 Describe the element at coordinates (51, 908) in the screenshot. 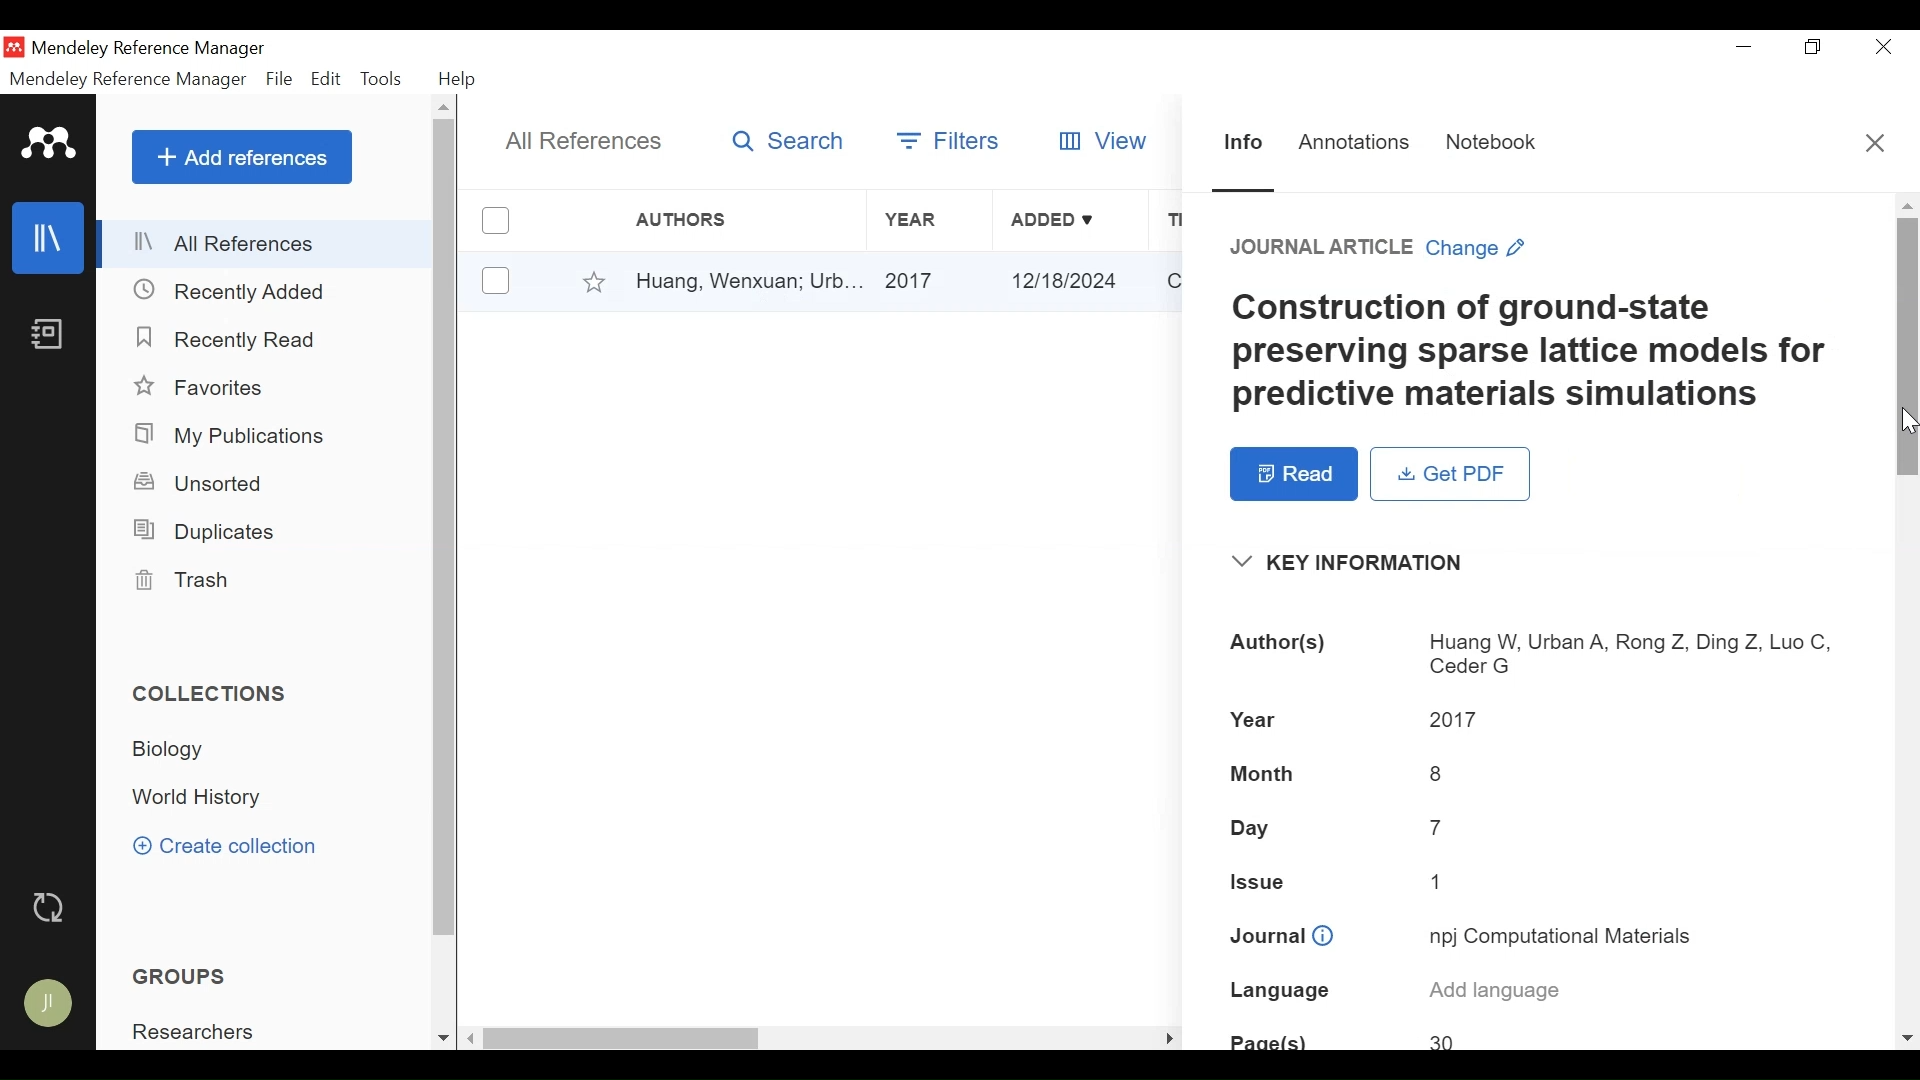

I see `Sync` at that location.